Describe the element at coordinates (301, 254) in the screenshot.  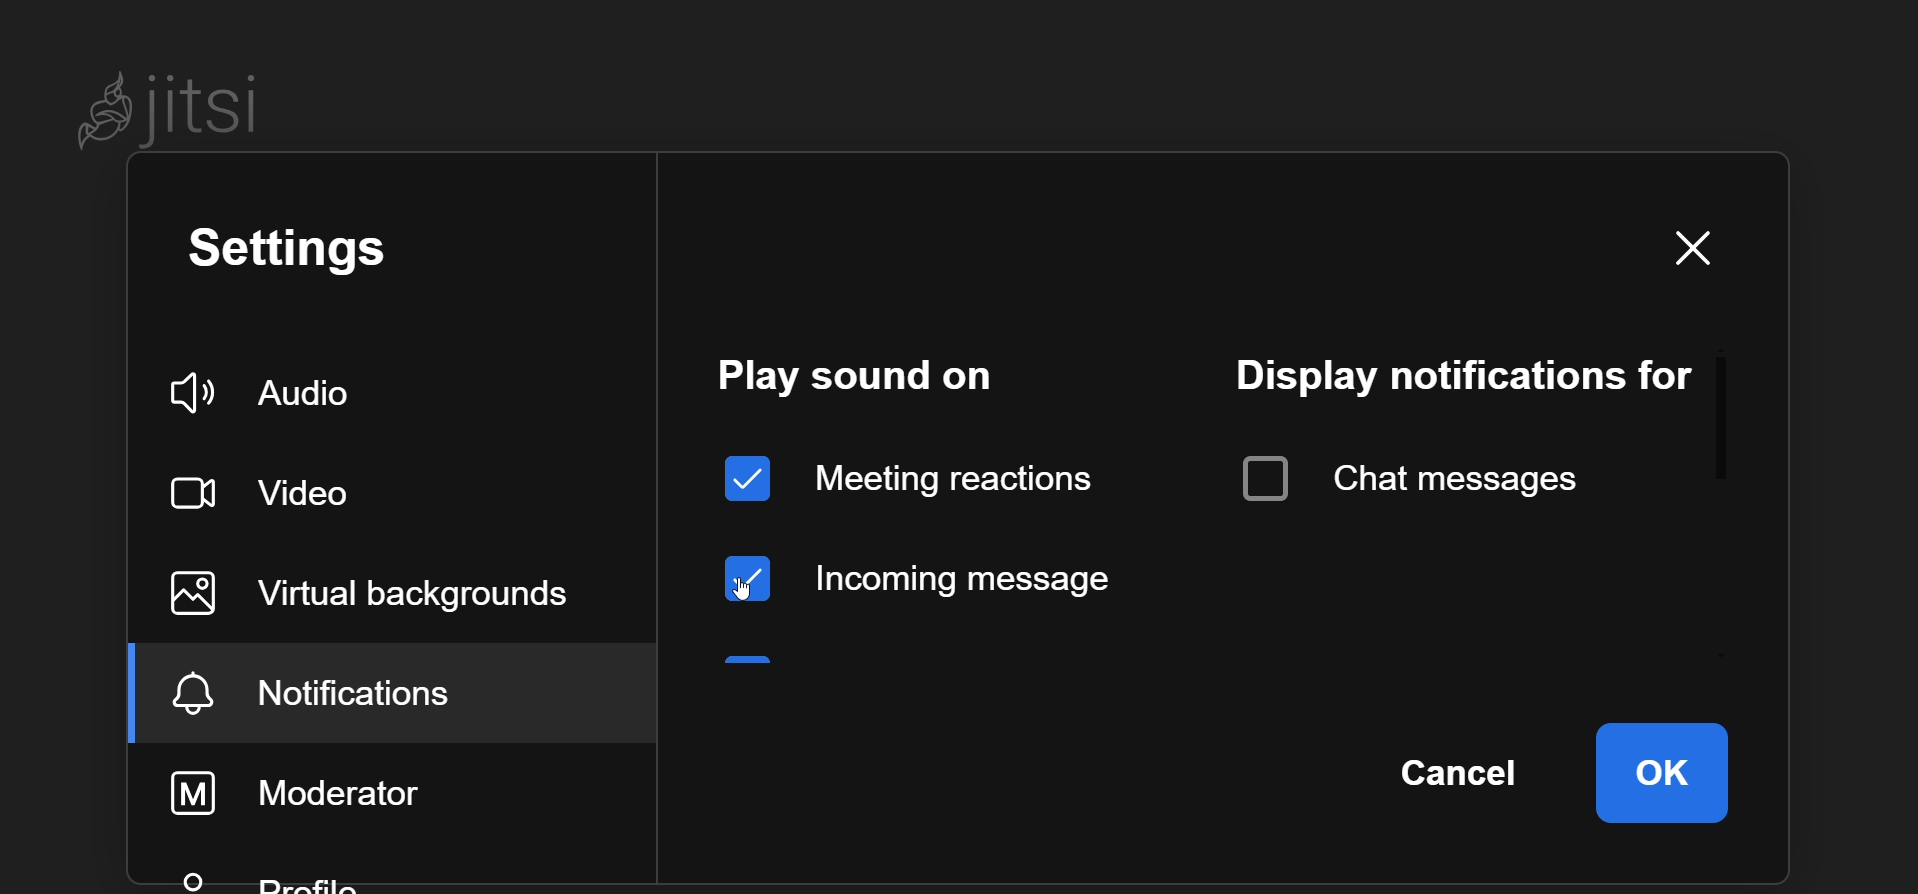
I see `setting` at that location.